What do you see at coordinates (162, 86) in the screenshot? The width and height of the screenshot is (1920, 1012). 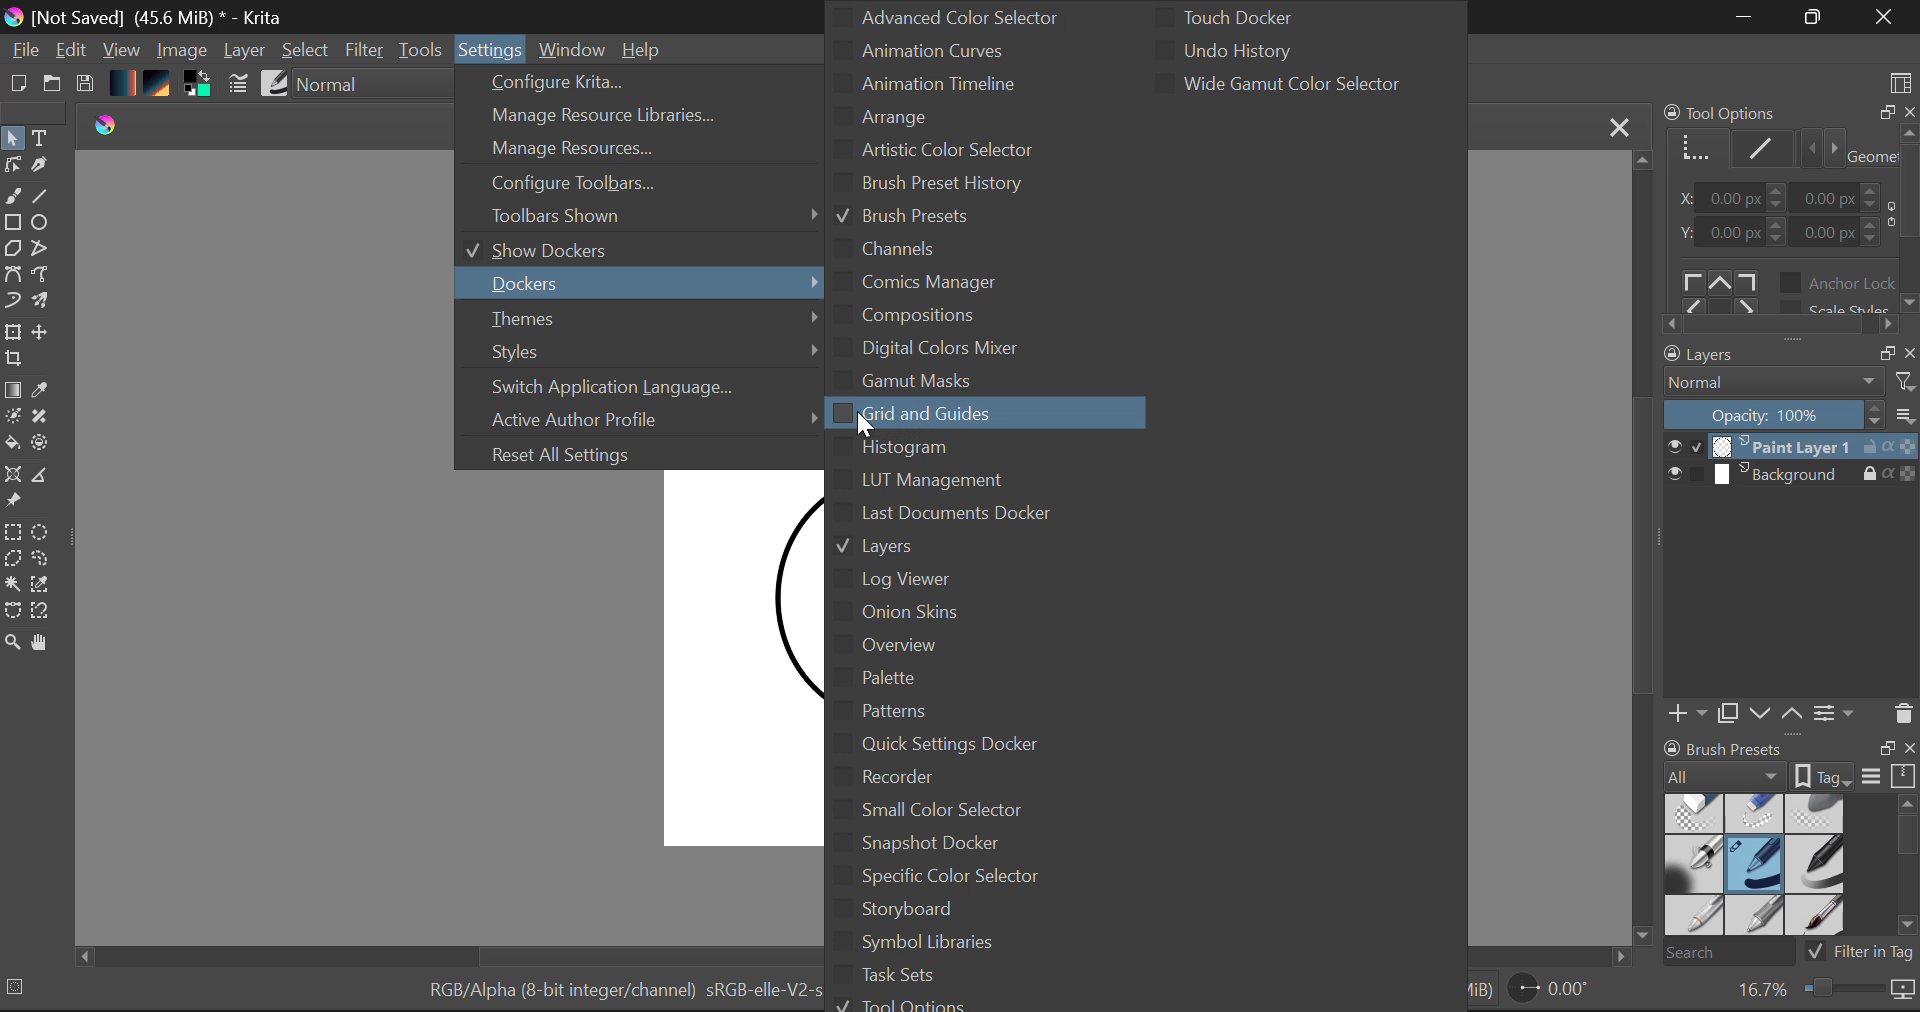 I see `Texture` at bounding box center [162, 86].